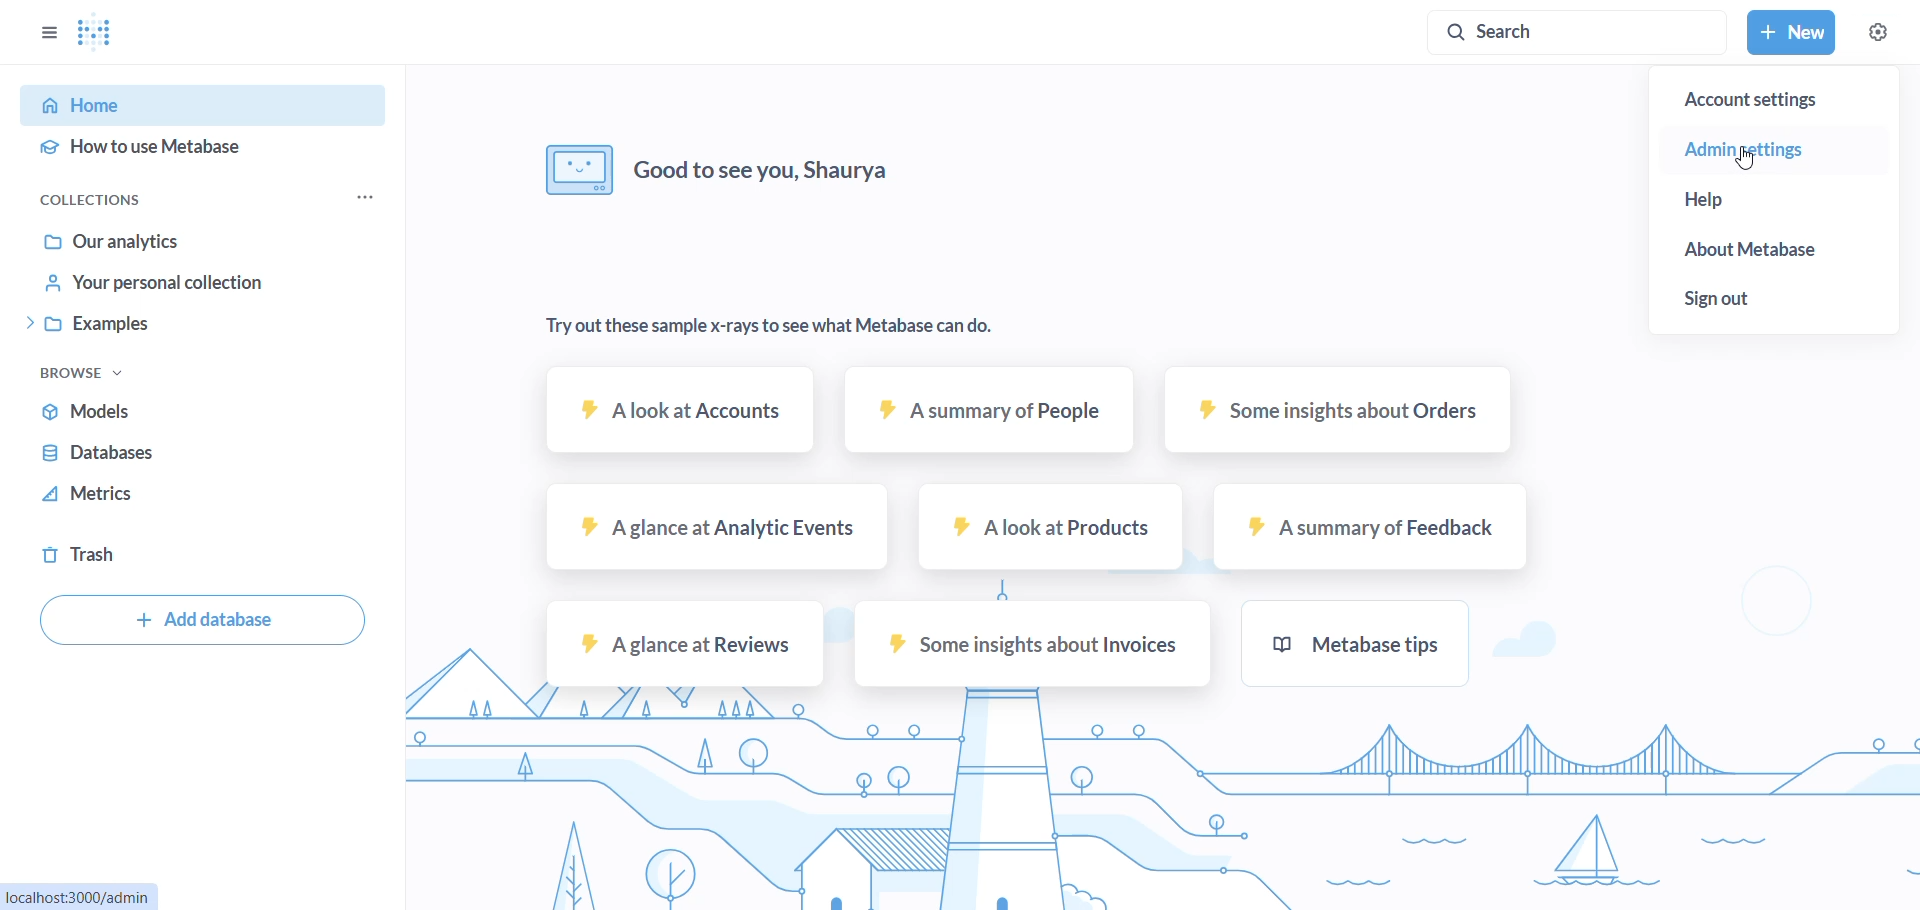 This screenshot has width=1920, height=910. I want to click on Good to see you, Shaurya, so click(709, 168).